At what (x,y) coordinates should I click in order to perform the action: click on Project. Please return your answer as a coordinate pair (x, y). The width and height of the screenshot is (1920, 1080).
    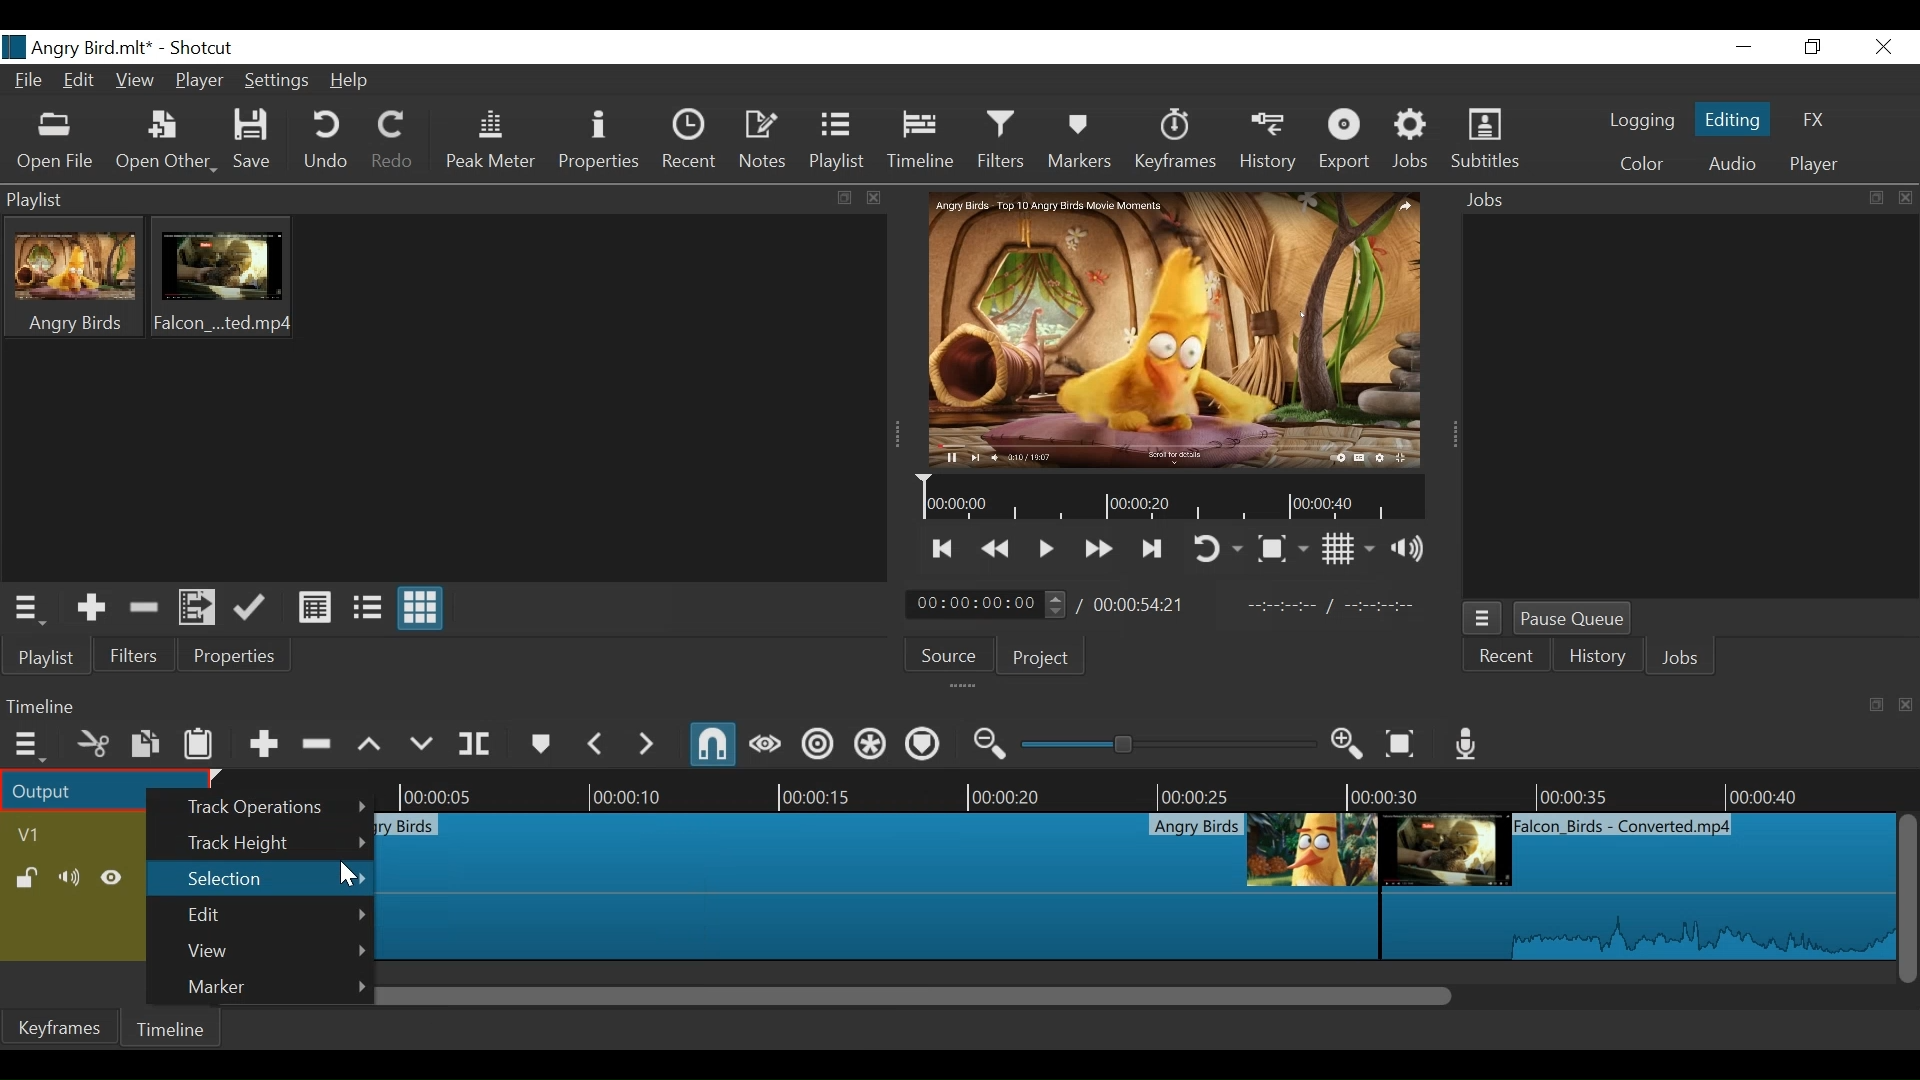
    Looking at the image, I should click on (1039, 660).